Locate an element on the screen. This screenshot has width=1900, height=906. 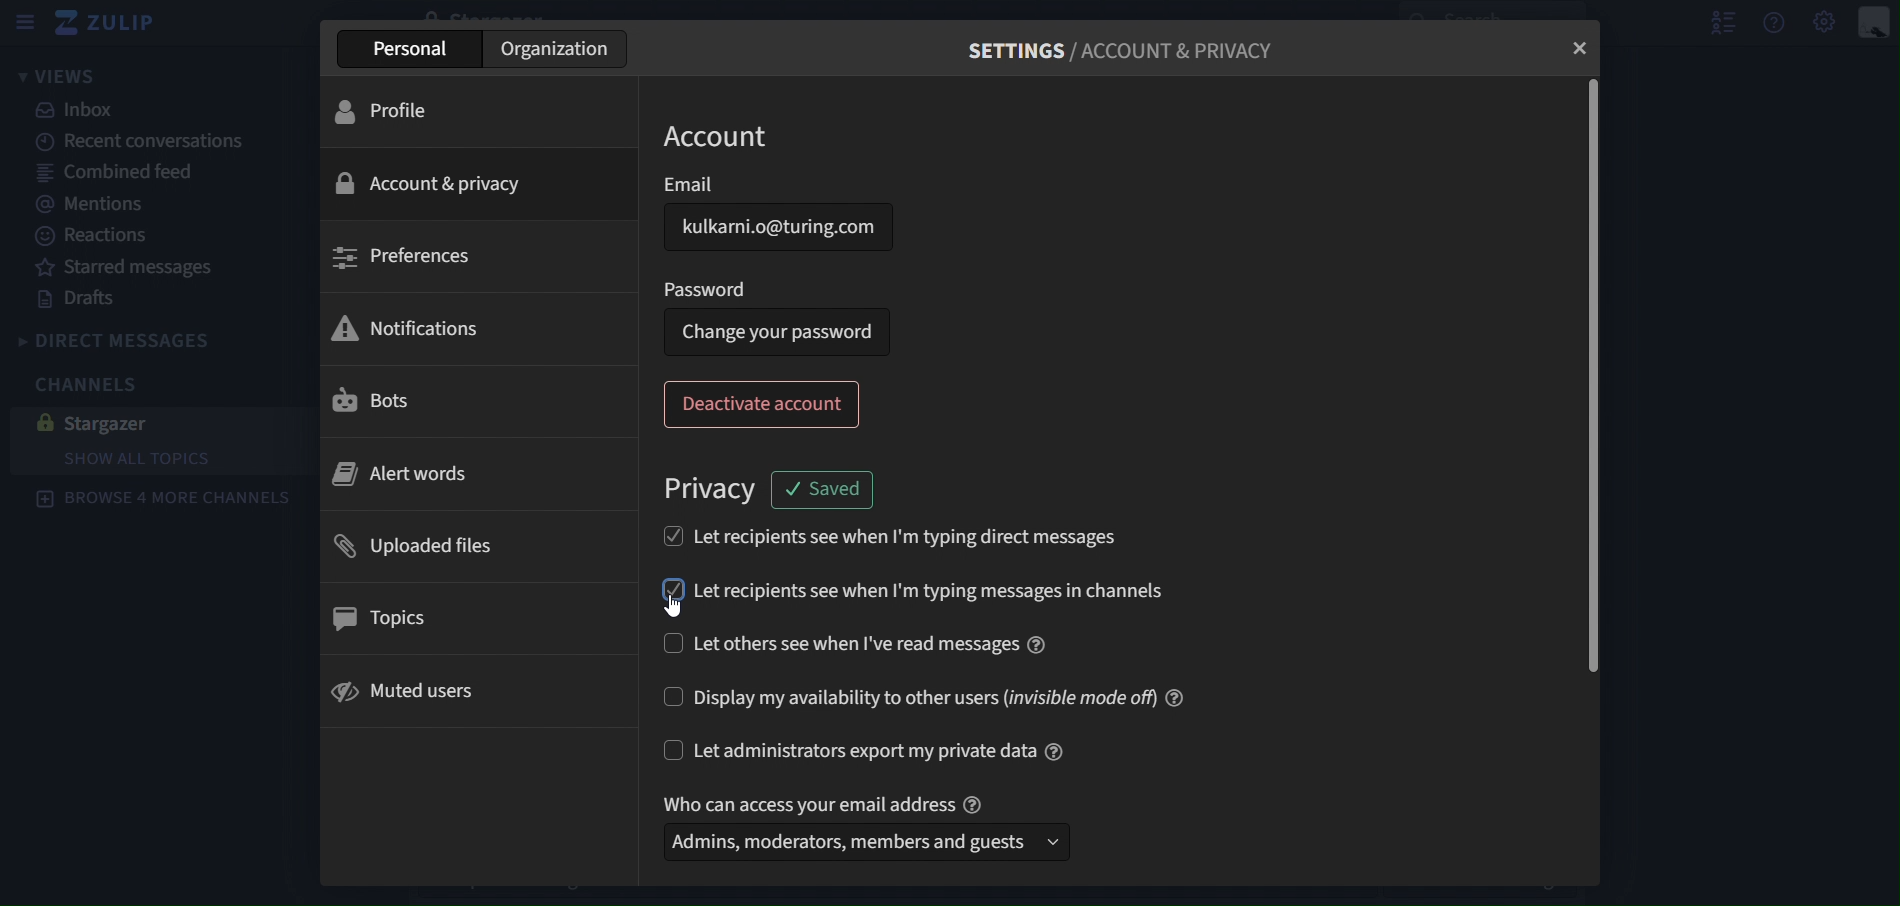
sidebar is located at coordinates (24, 25).